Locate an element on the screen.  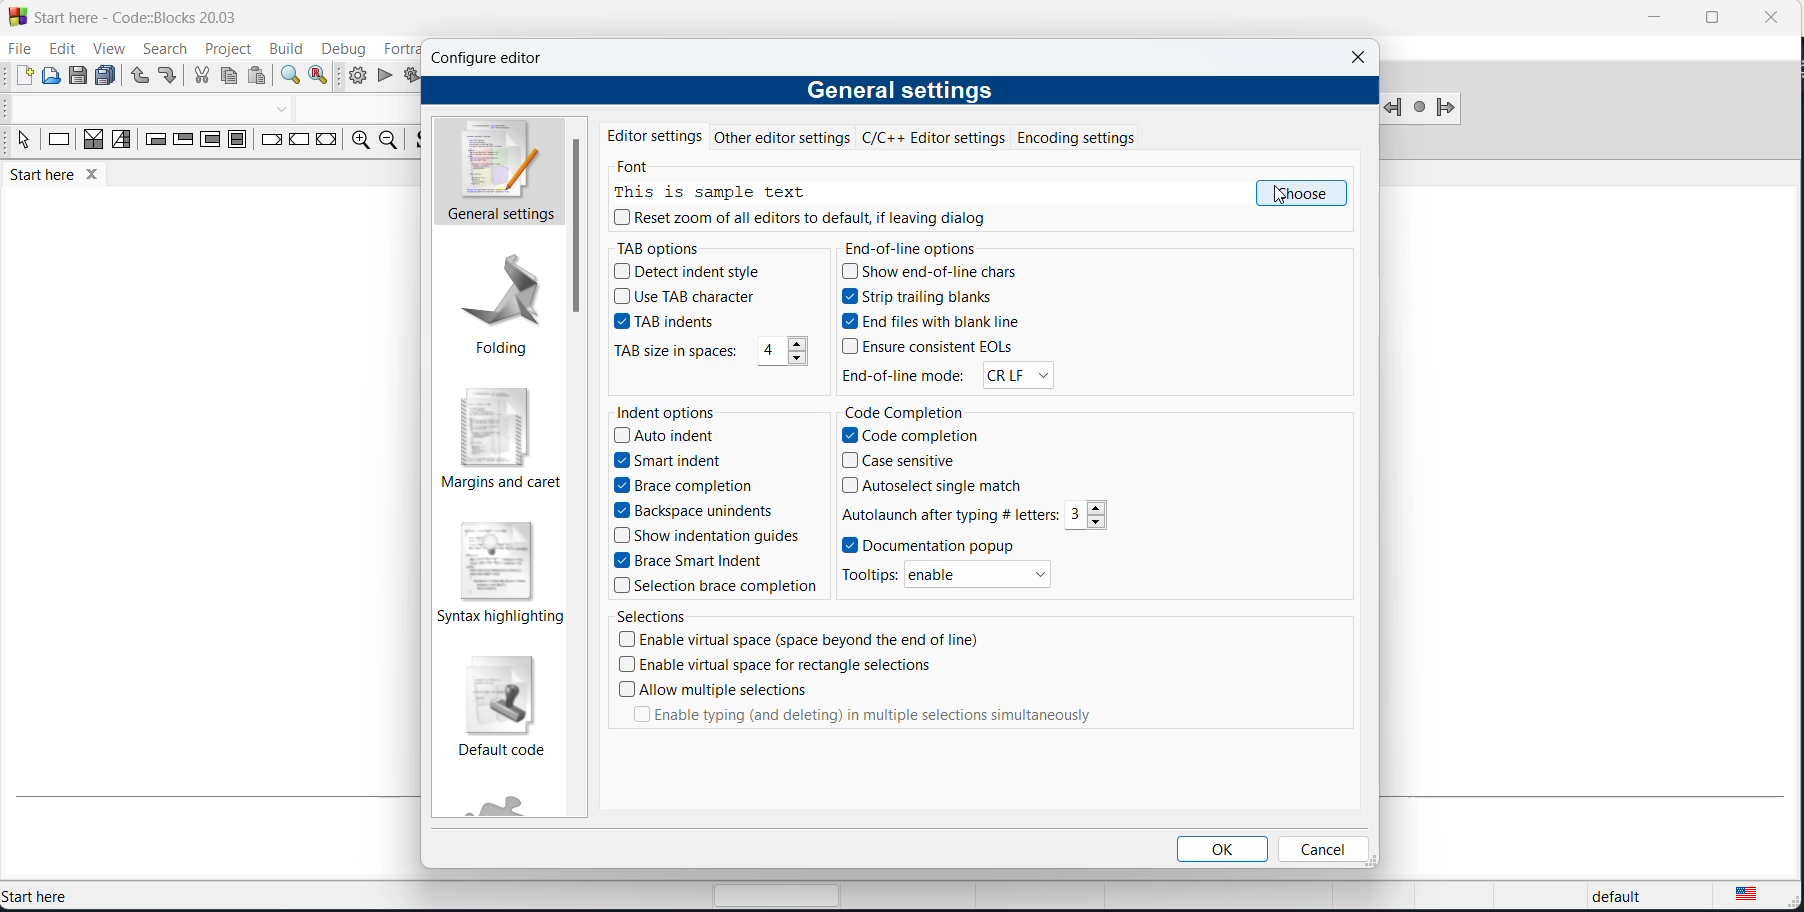
TAB indents is located at coordinates (674, 324).